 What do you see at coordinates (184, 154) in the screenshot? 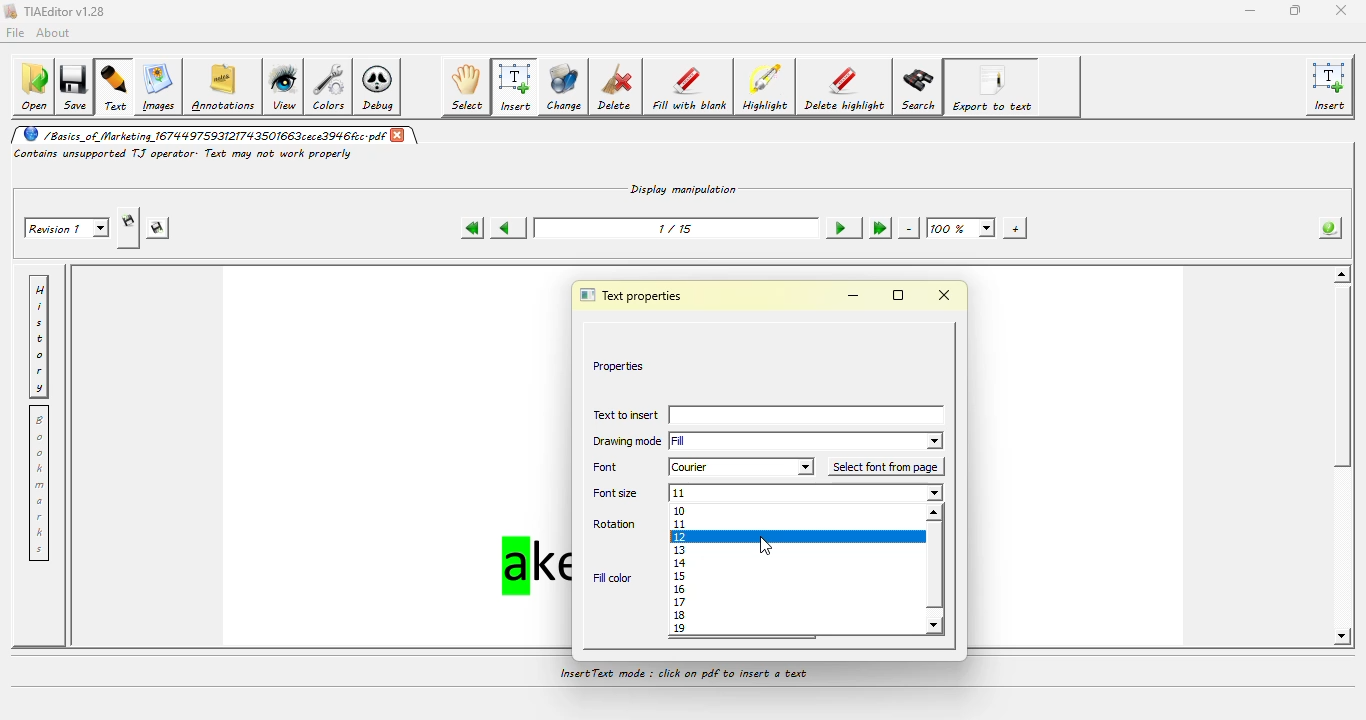
I see `Contains unsupported TJ operator: Text may not work properly` at bounding box center [184, 154].